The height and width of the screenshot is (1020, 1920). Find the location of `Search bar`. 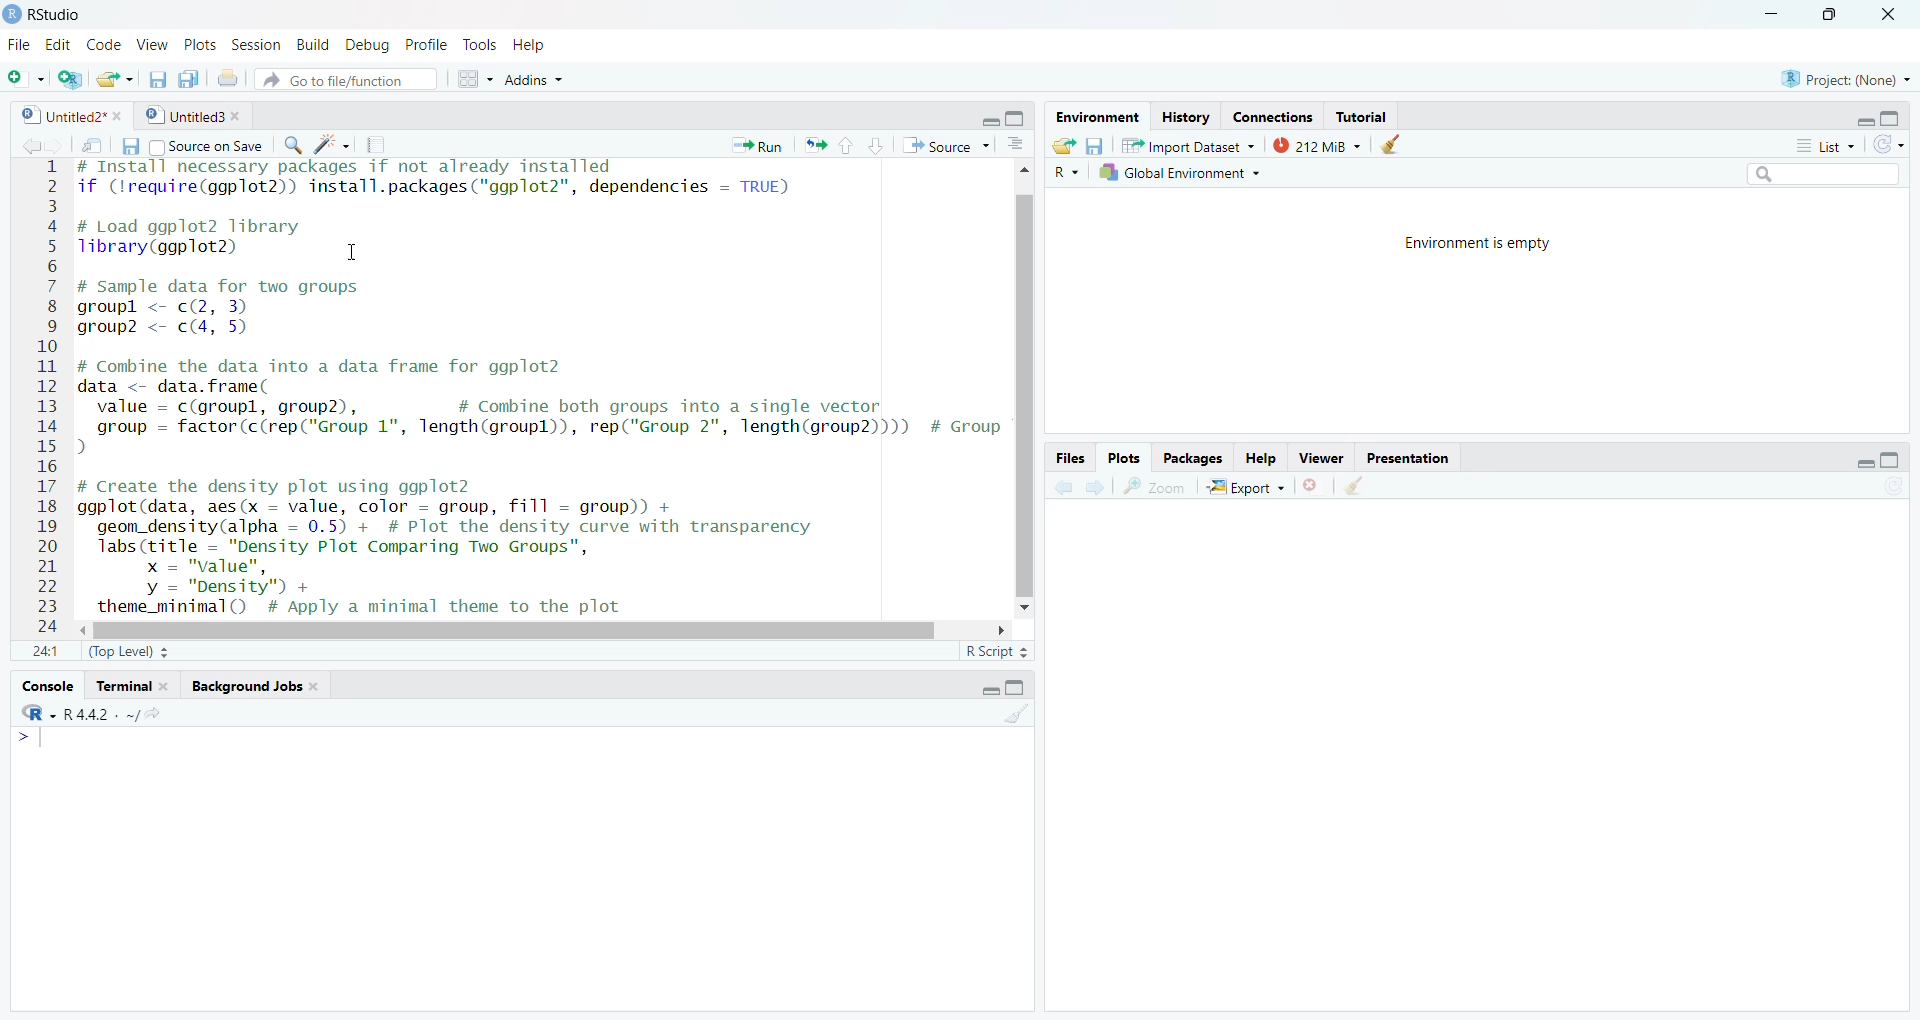

Search bar is located at coordinates (1809, 175).